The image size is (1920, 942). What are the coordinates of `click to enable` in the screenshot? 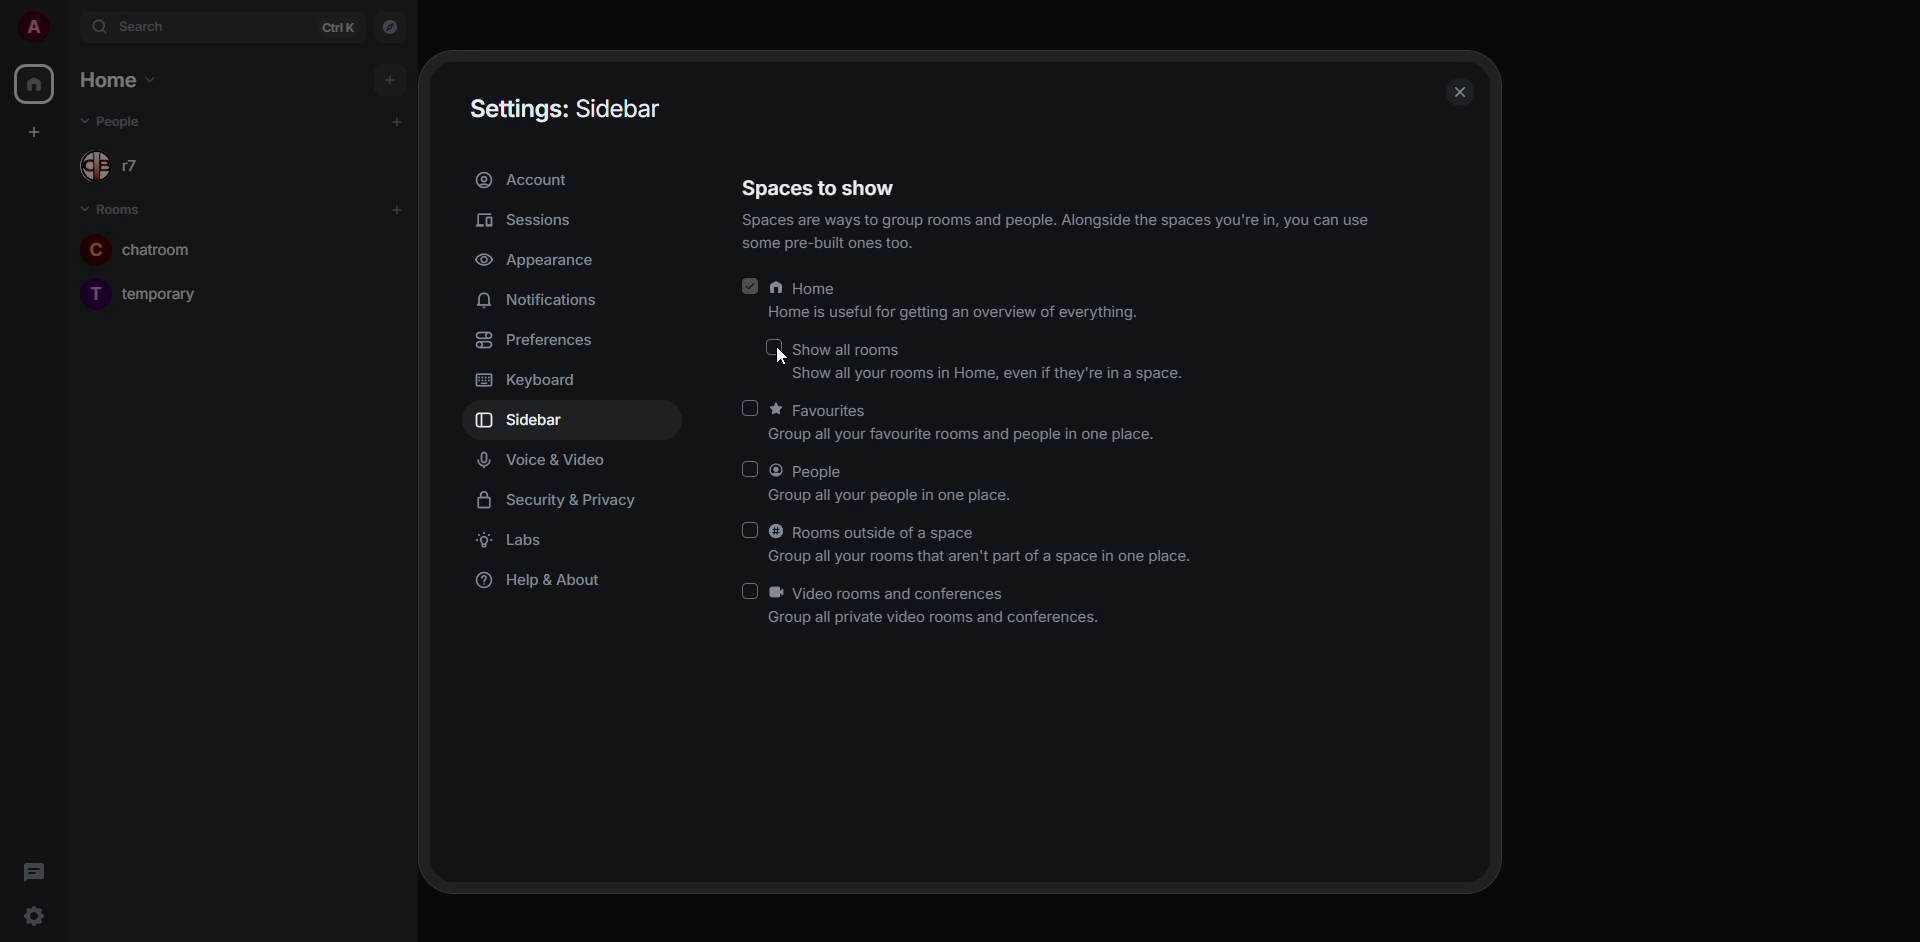 It's located at (769, 349).